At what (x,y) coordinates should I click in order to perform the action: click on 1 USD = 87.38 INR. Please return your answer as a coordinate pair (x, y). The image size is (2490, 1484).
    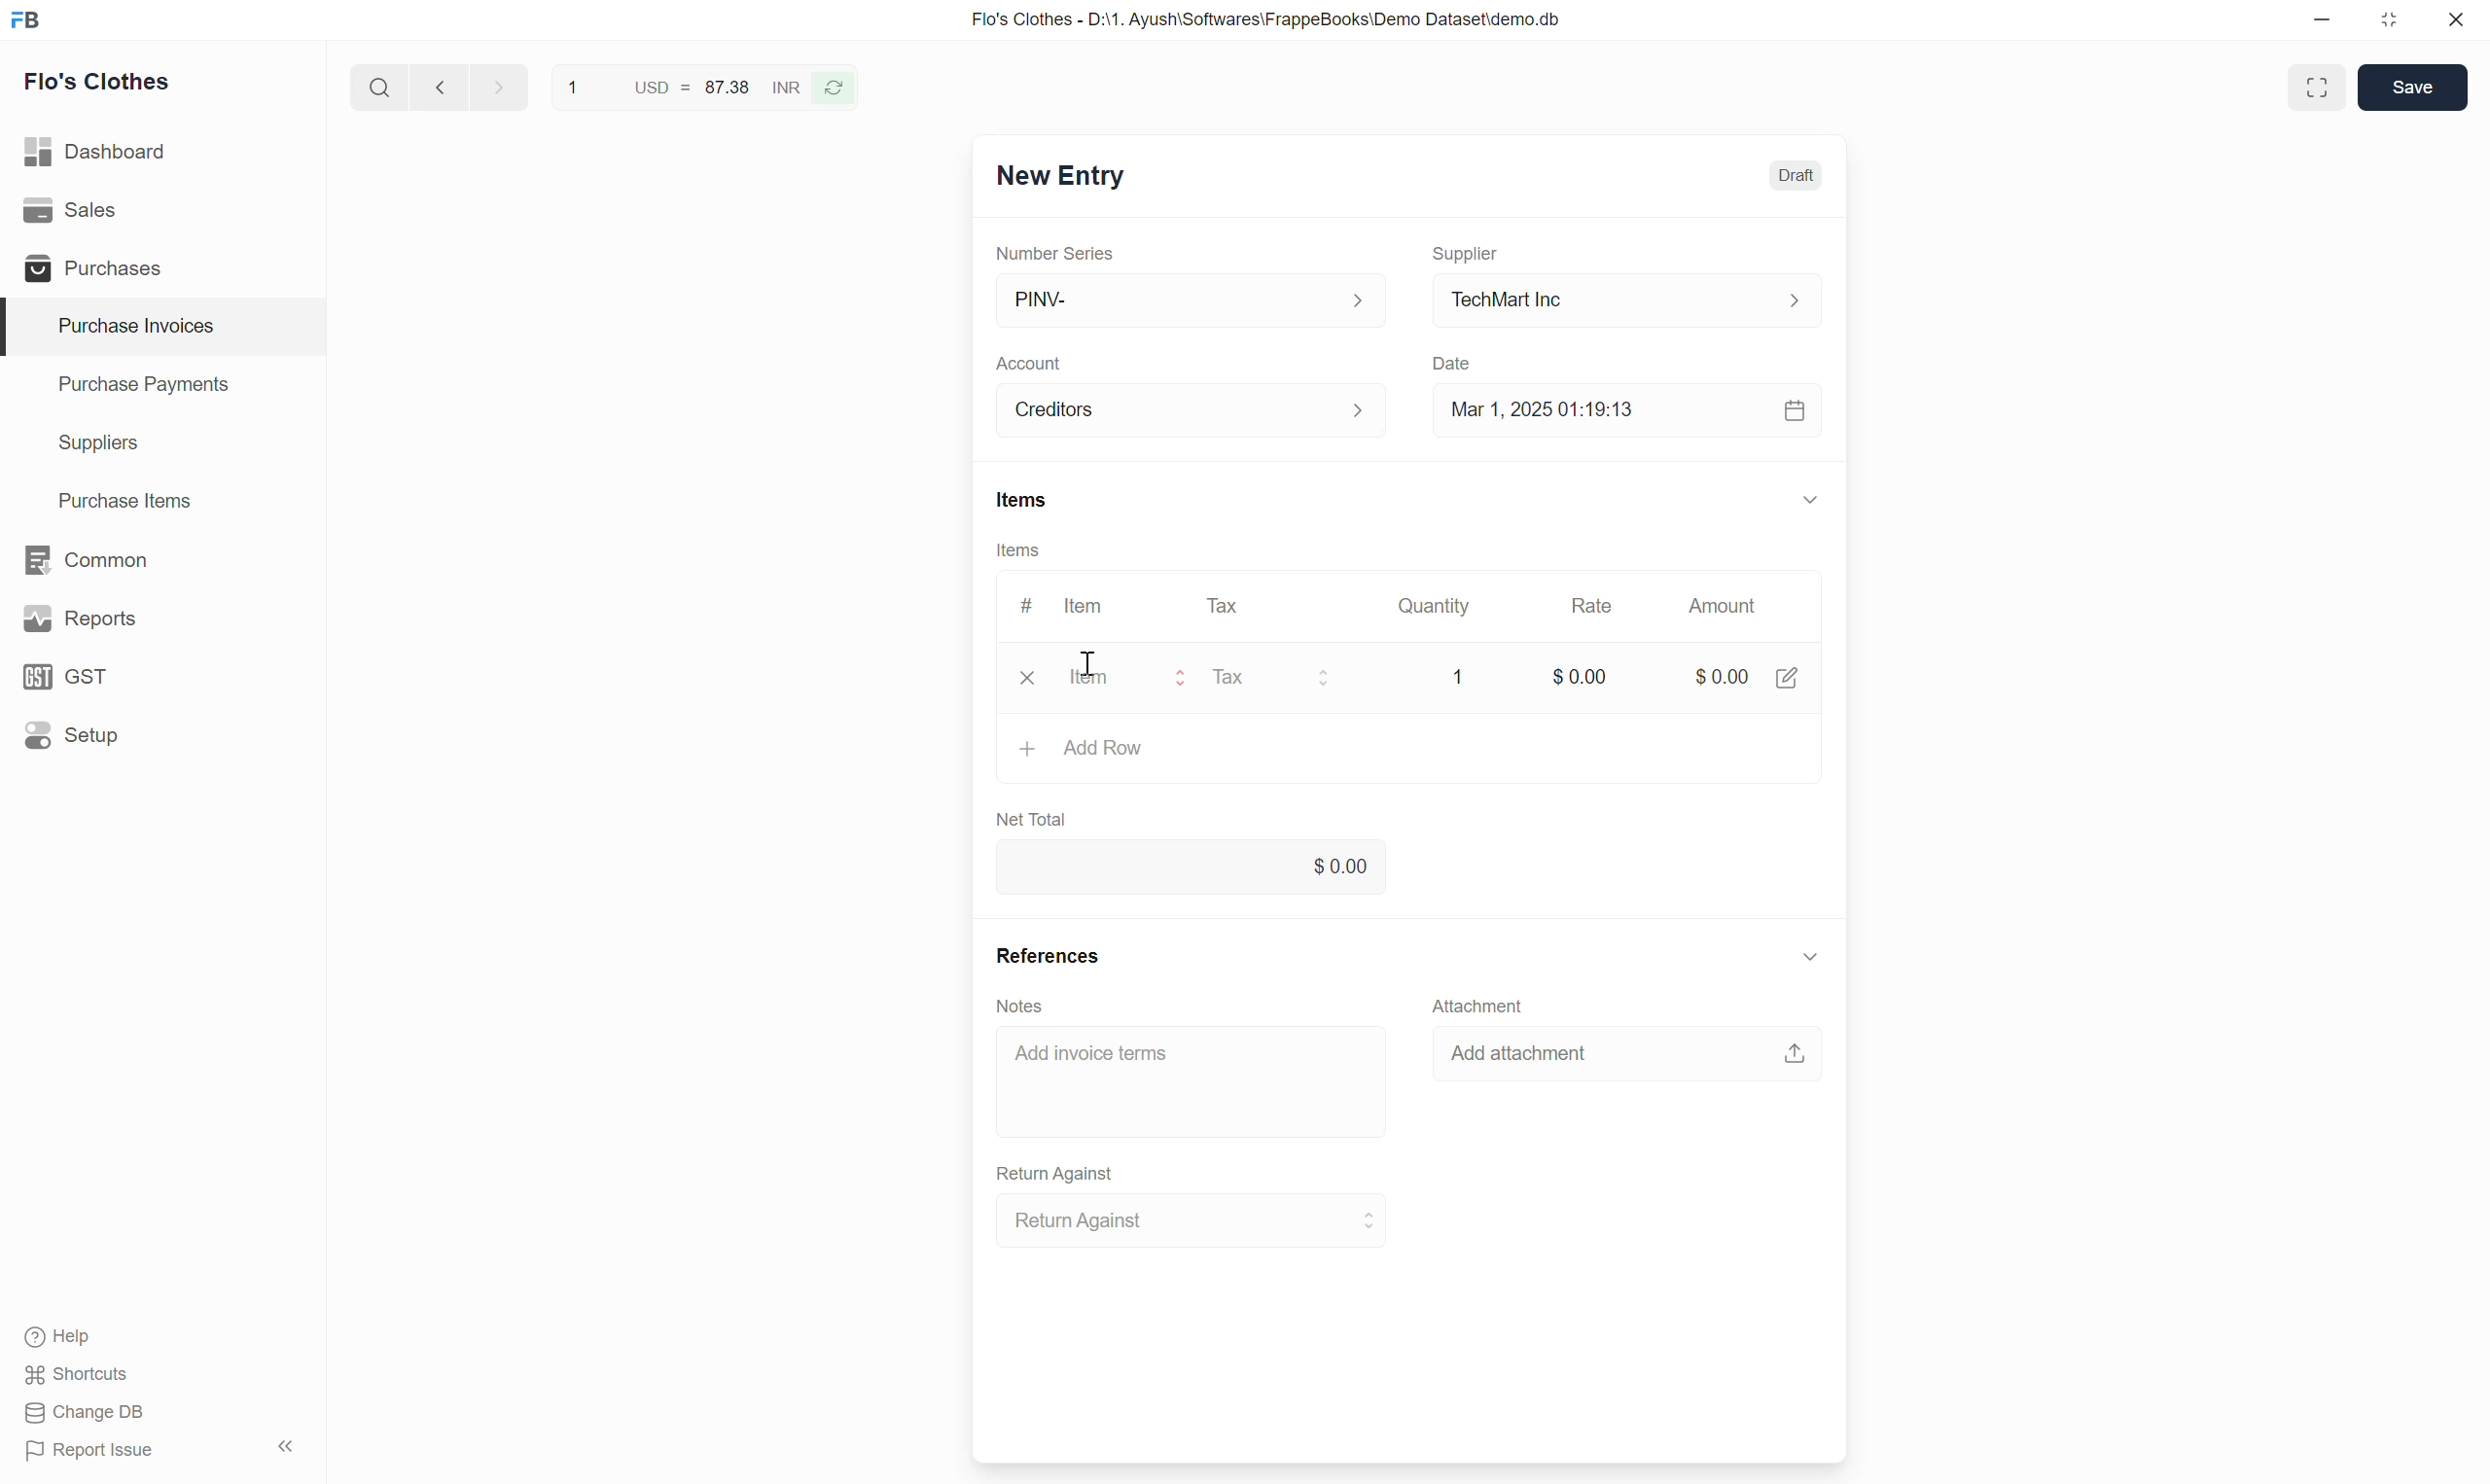
    Looking at the image, I should click on (680, 84).